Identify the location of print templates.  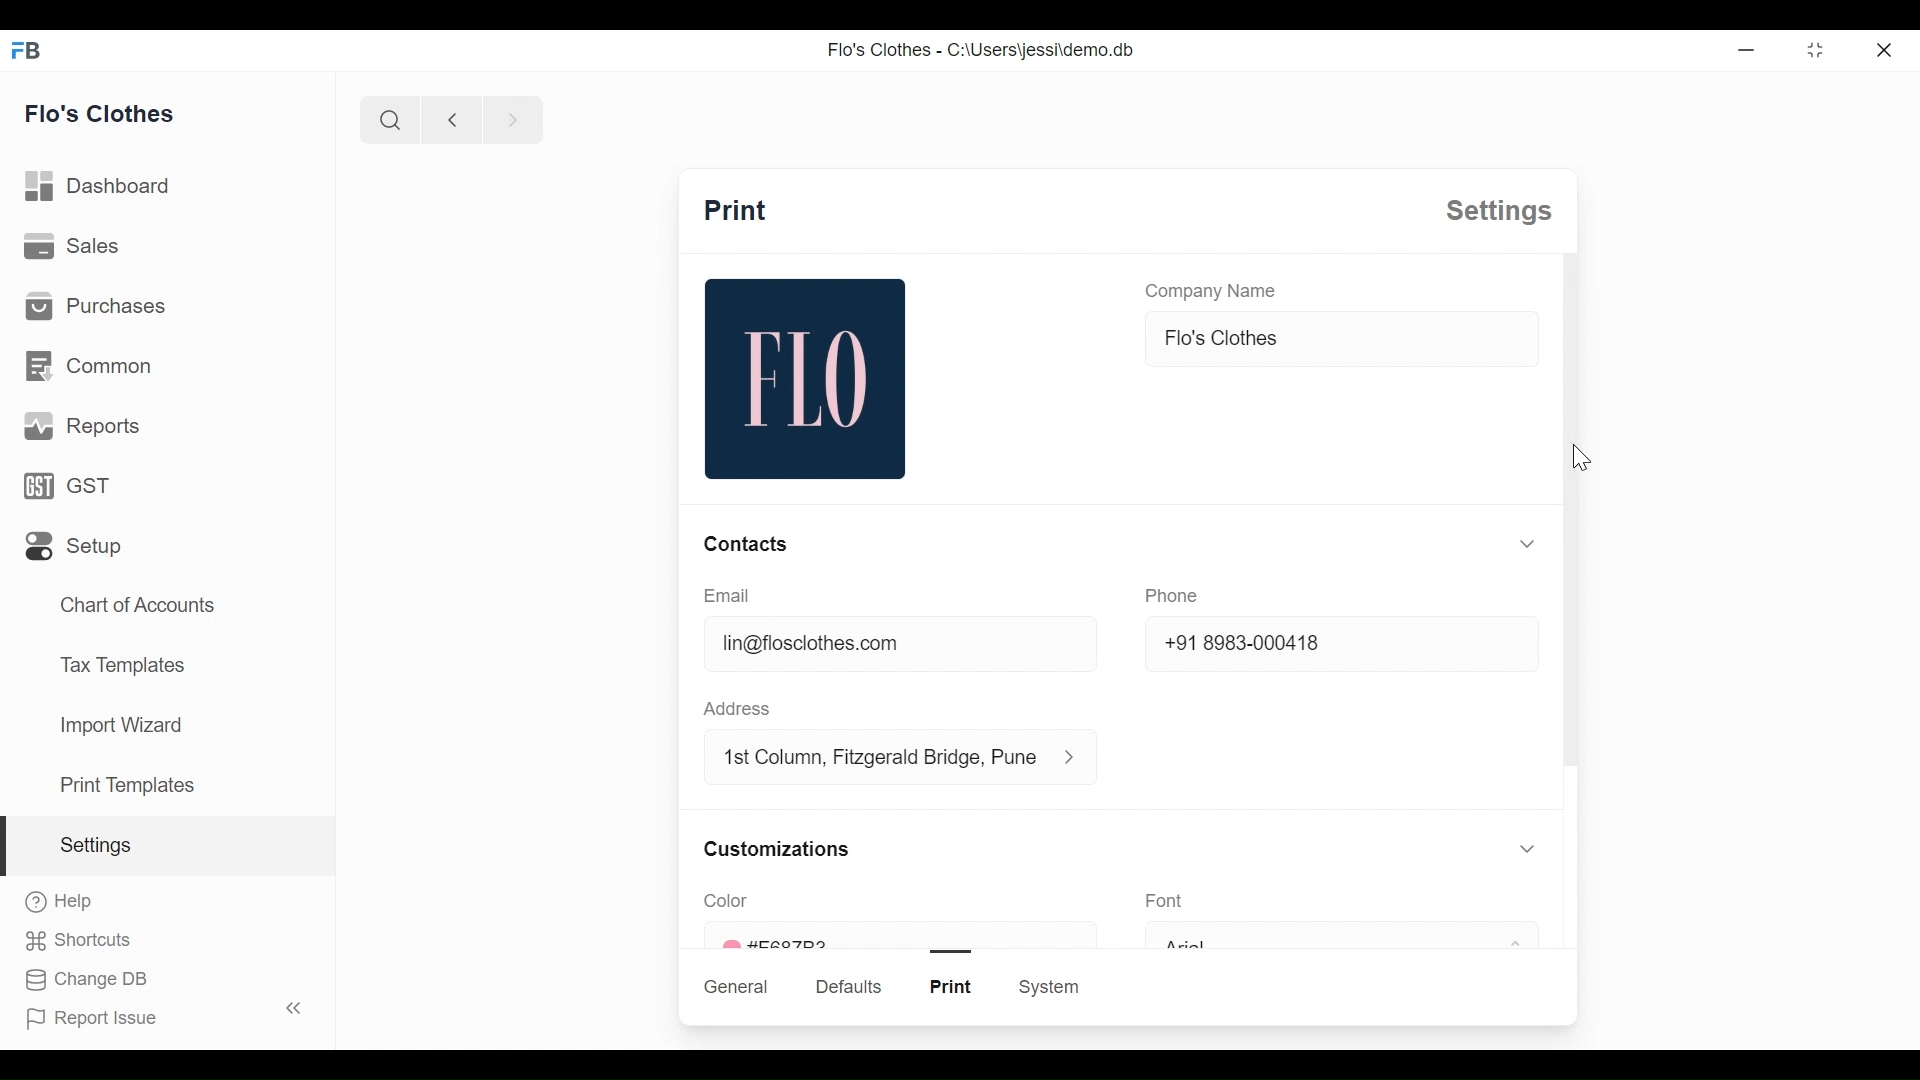
(128, 785).